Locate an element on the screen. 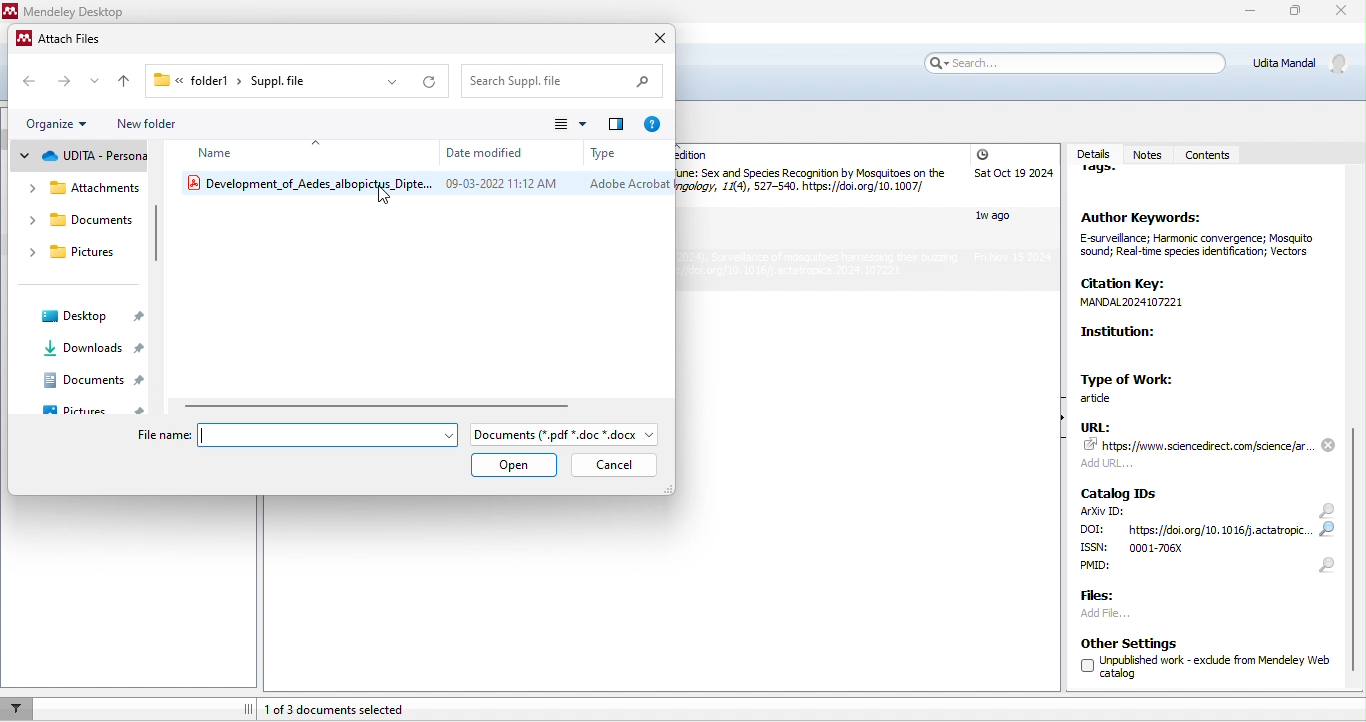 The image size is (1366, 722). ISSN is located at coordinates (1161, 548).